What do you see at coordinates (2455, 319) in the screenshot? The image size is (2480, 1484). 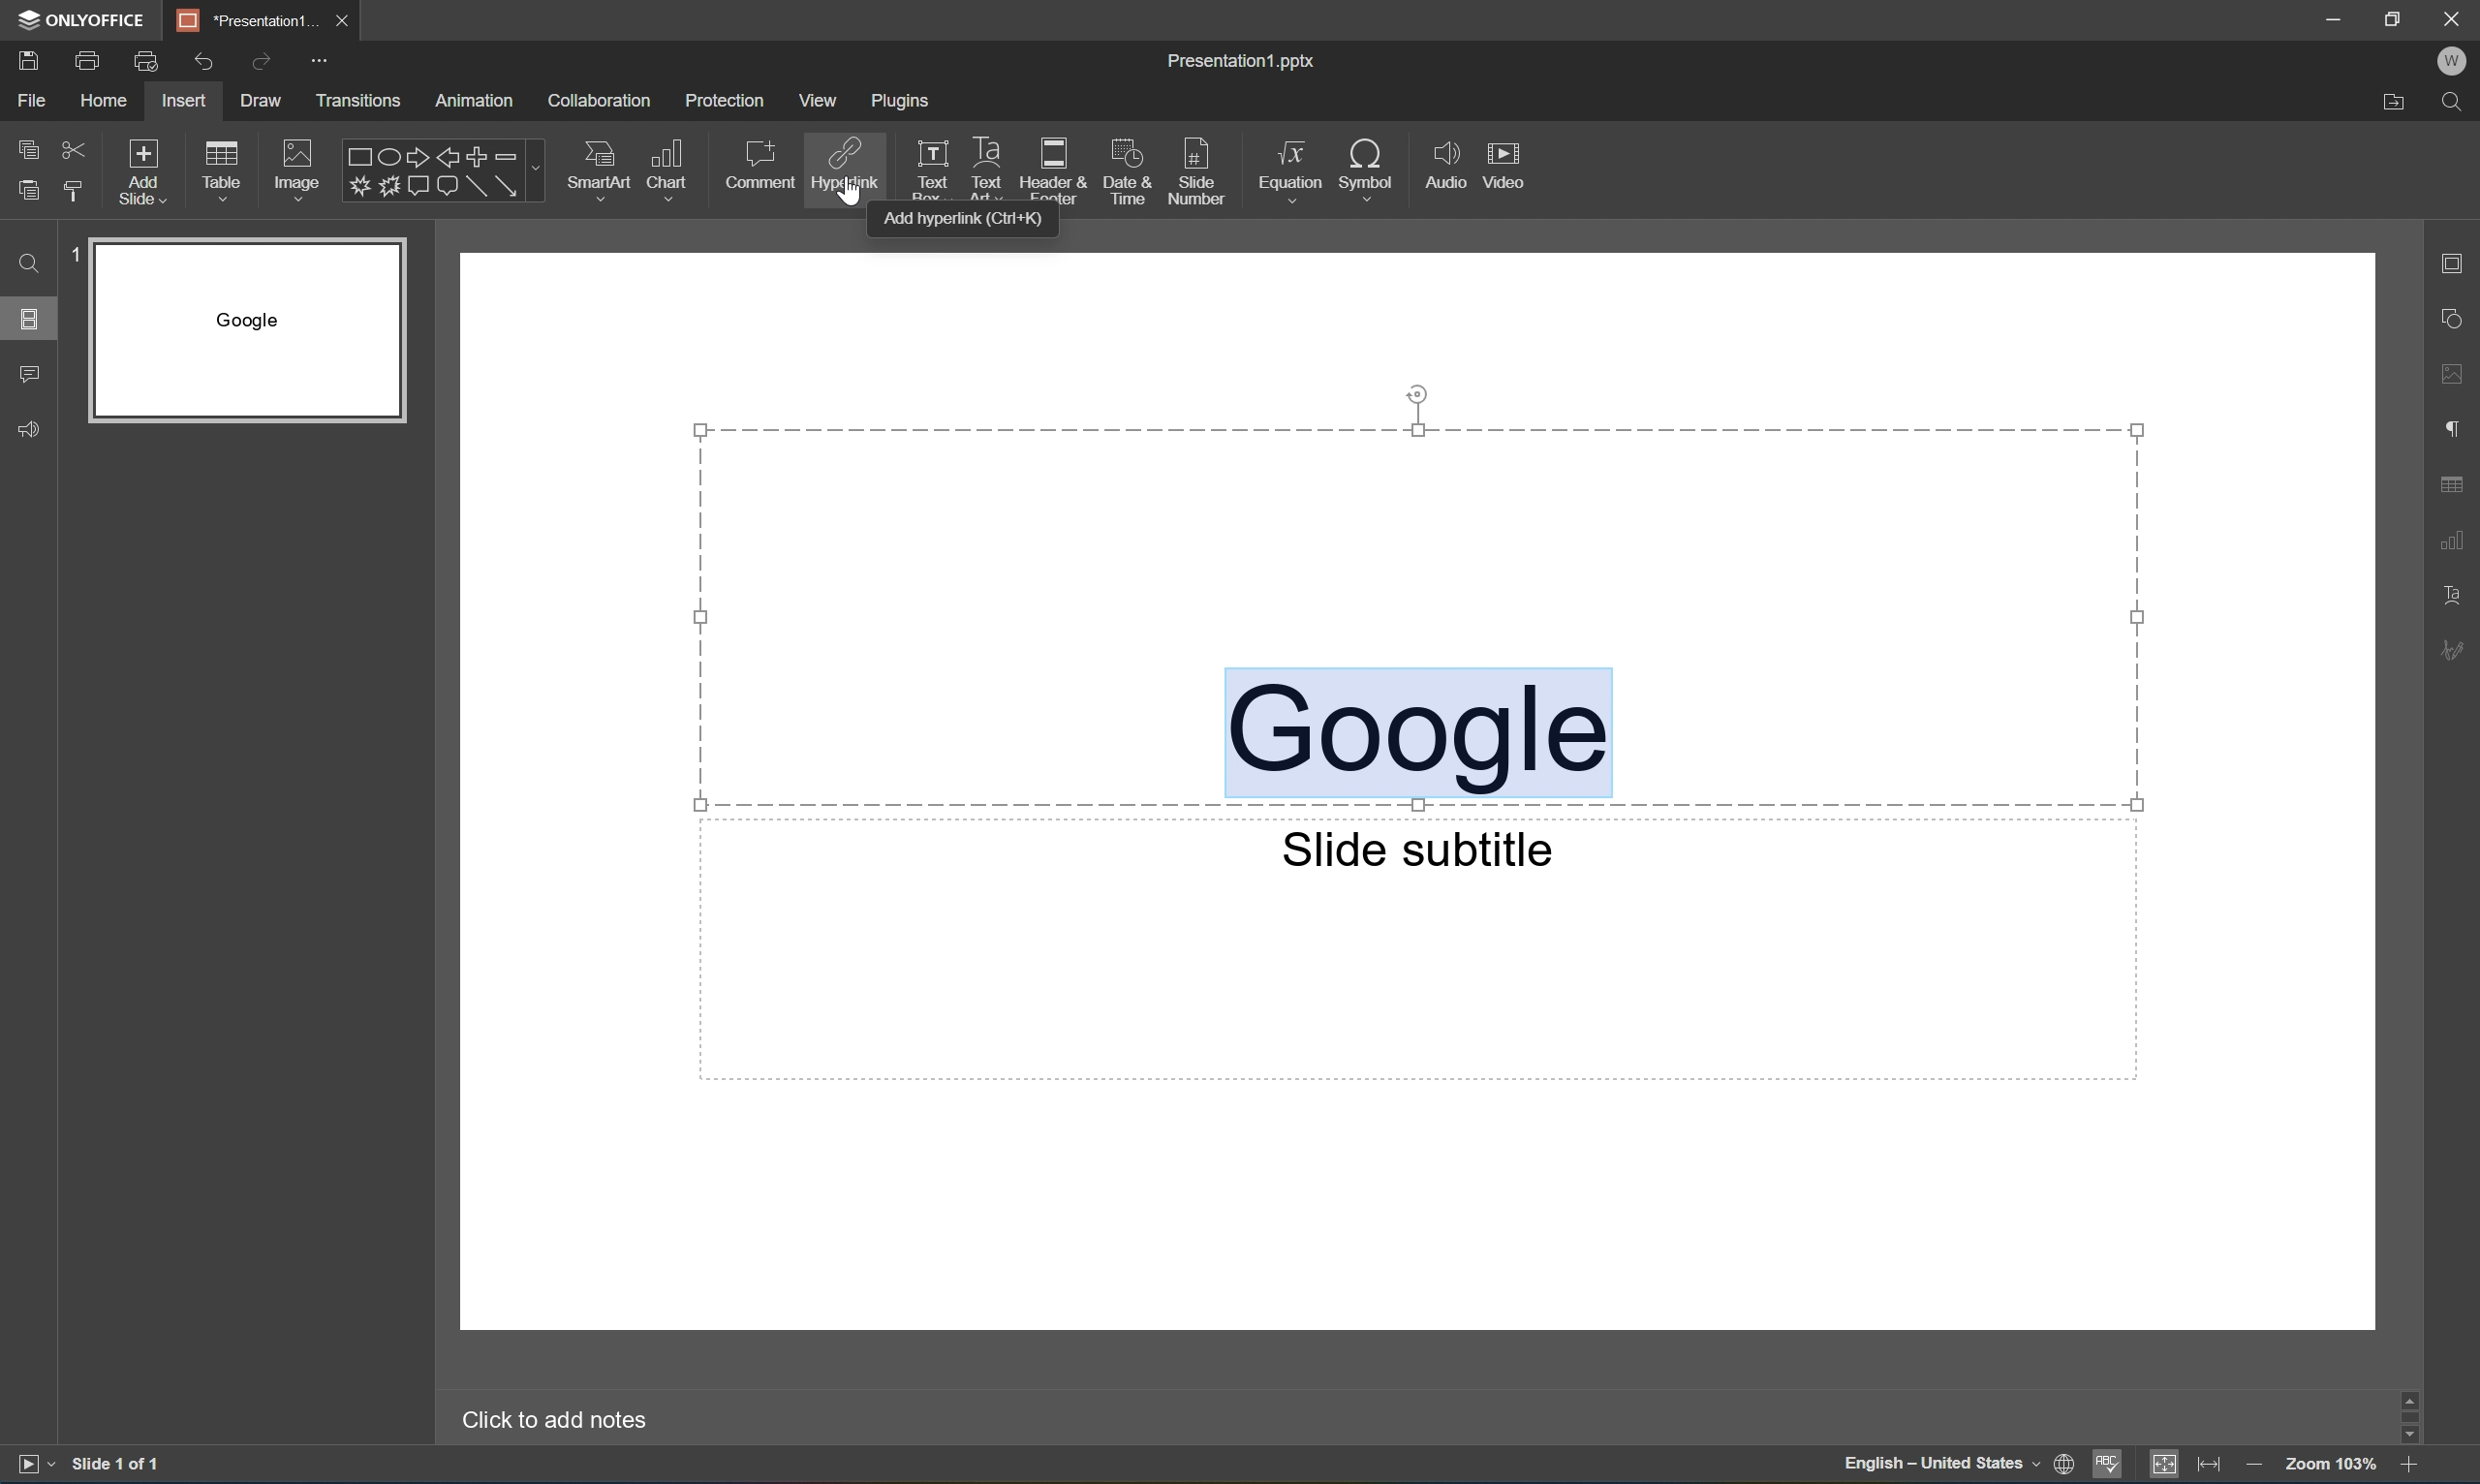 I see `Shape settings` at bounding box center [2455, 319].